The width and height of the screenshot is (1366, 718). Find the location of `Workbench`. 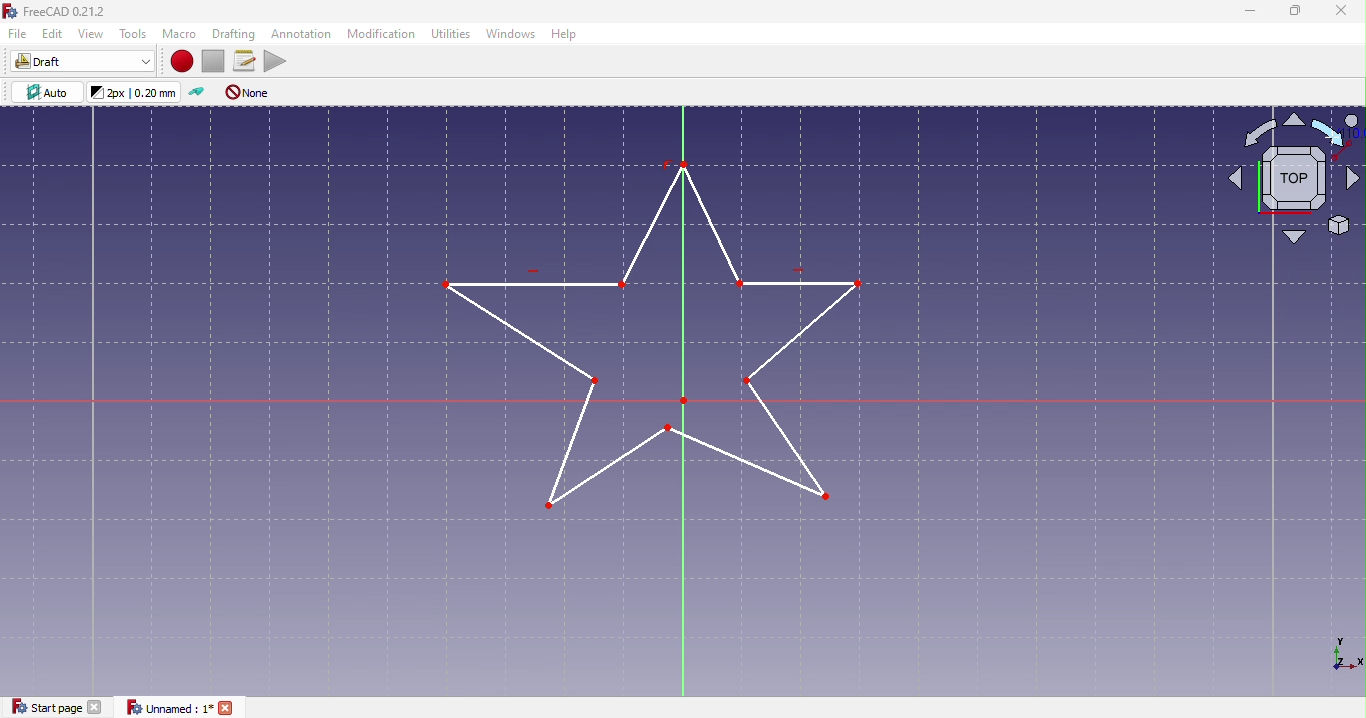

Workbench is located at coordinates (83, 62).